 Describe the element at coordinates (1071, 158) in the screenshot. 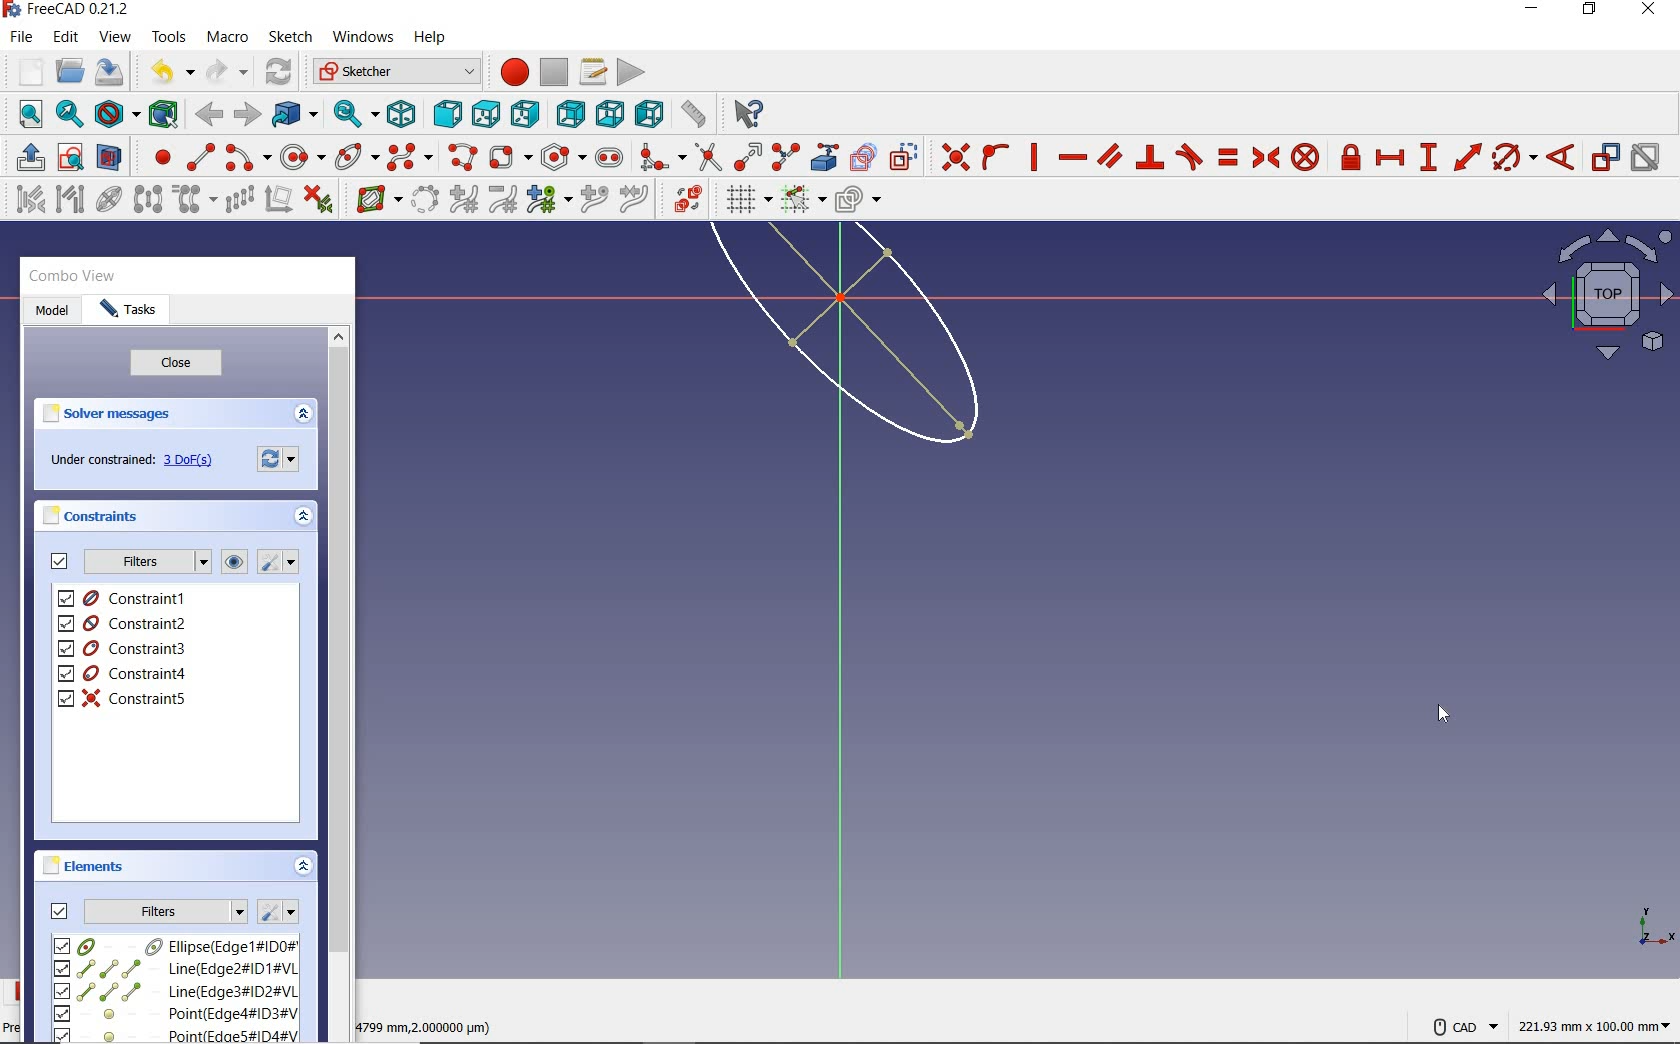

I see `constrain horizontally` at that location.